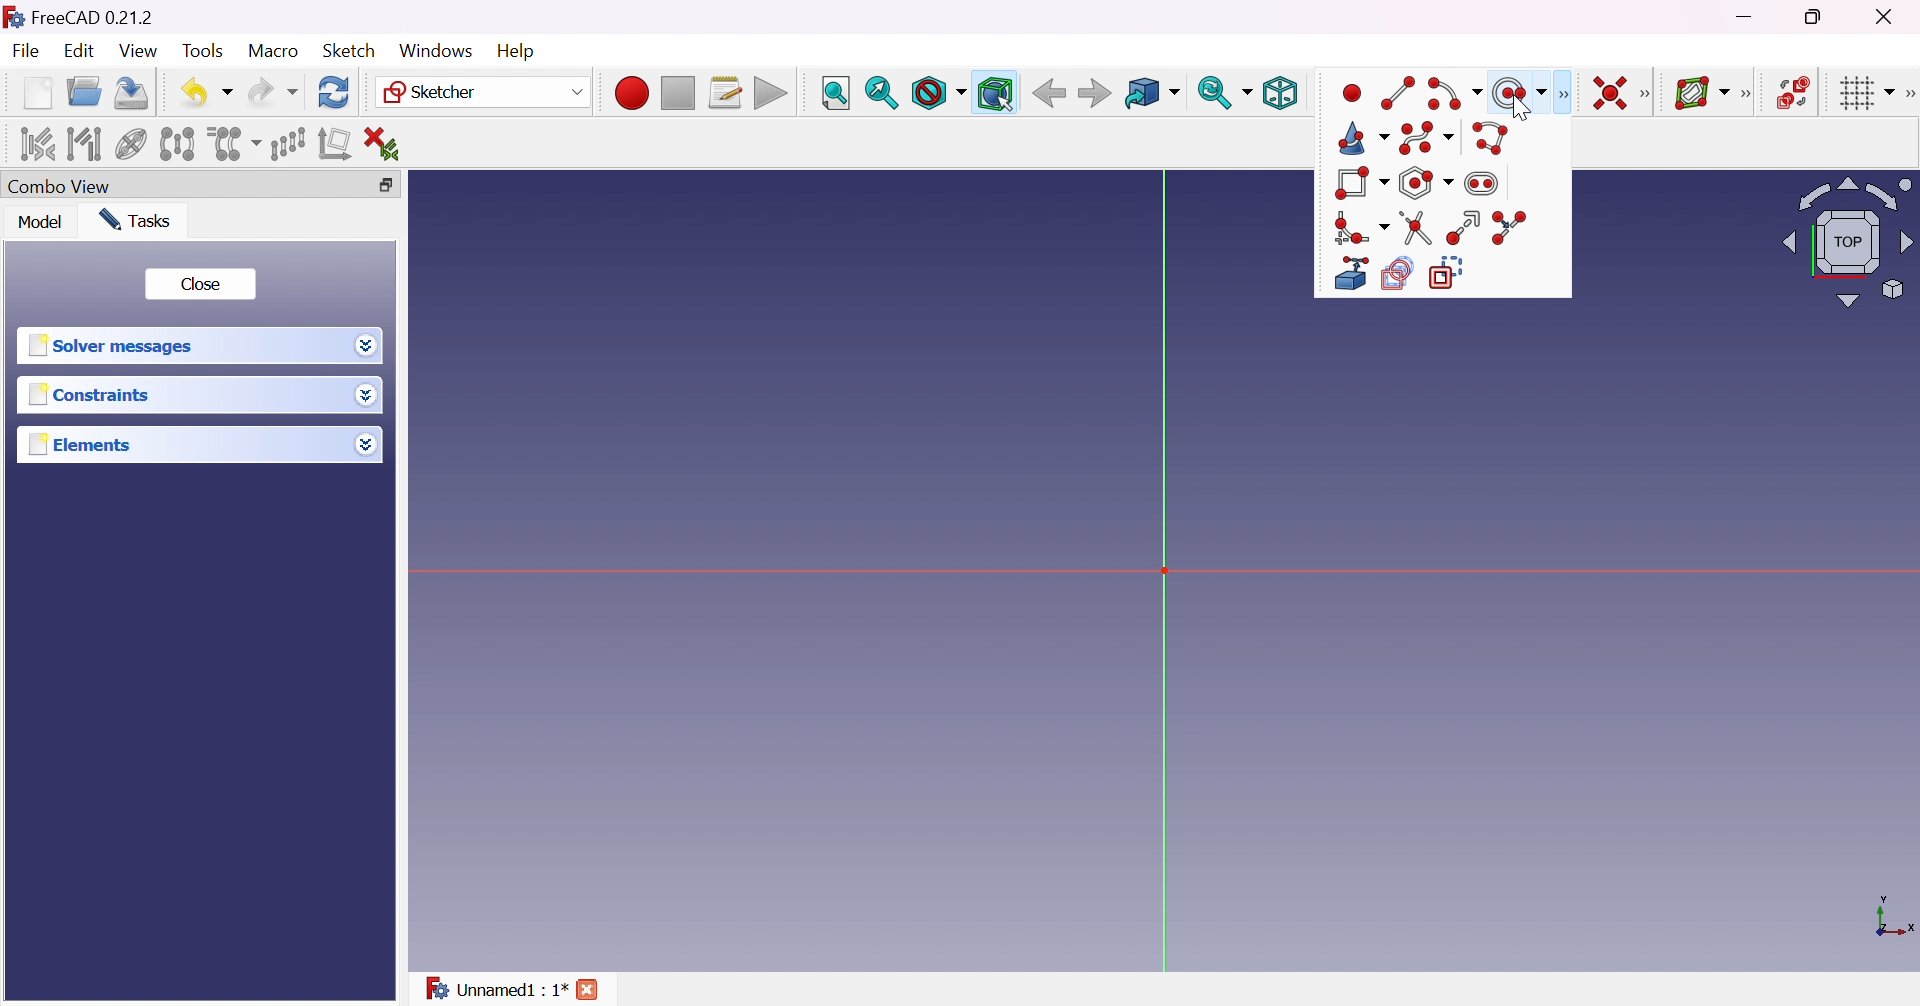 This screenshot has height=1006, width=1920. I want to click on Combo view, so click(59, 188).